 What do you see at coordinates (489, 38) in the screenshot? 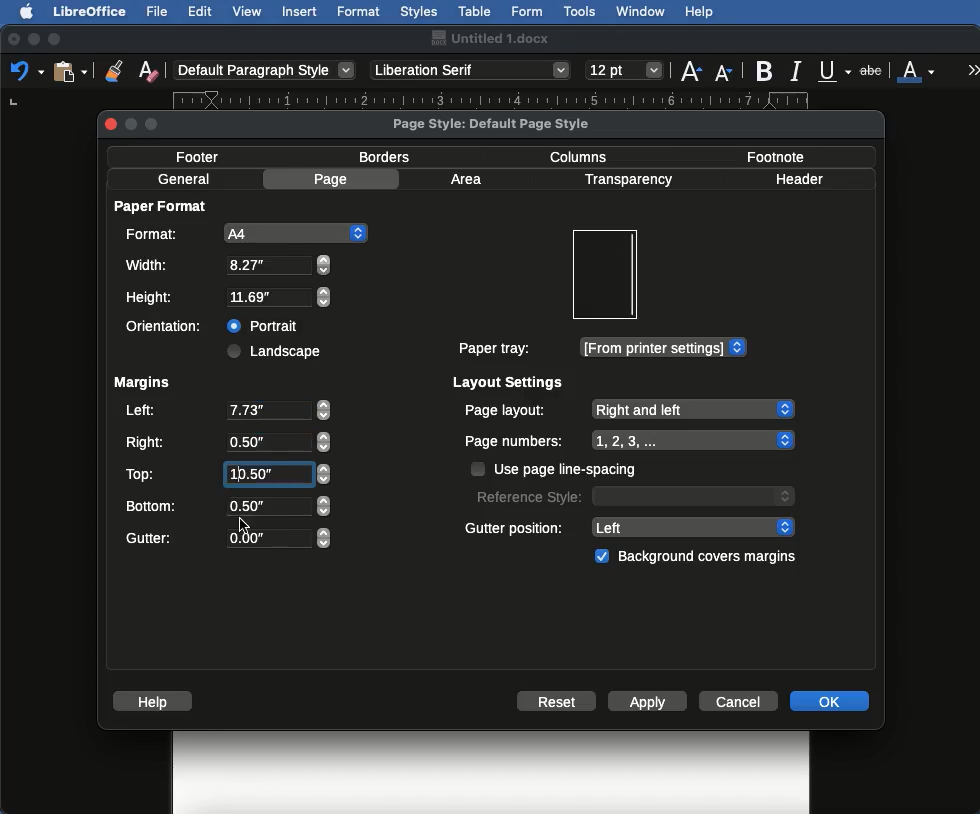
I see `Name` at bounding box center [489, 38].